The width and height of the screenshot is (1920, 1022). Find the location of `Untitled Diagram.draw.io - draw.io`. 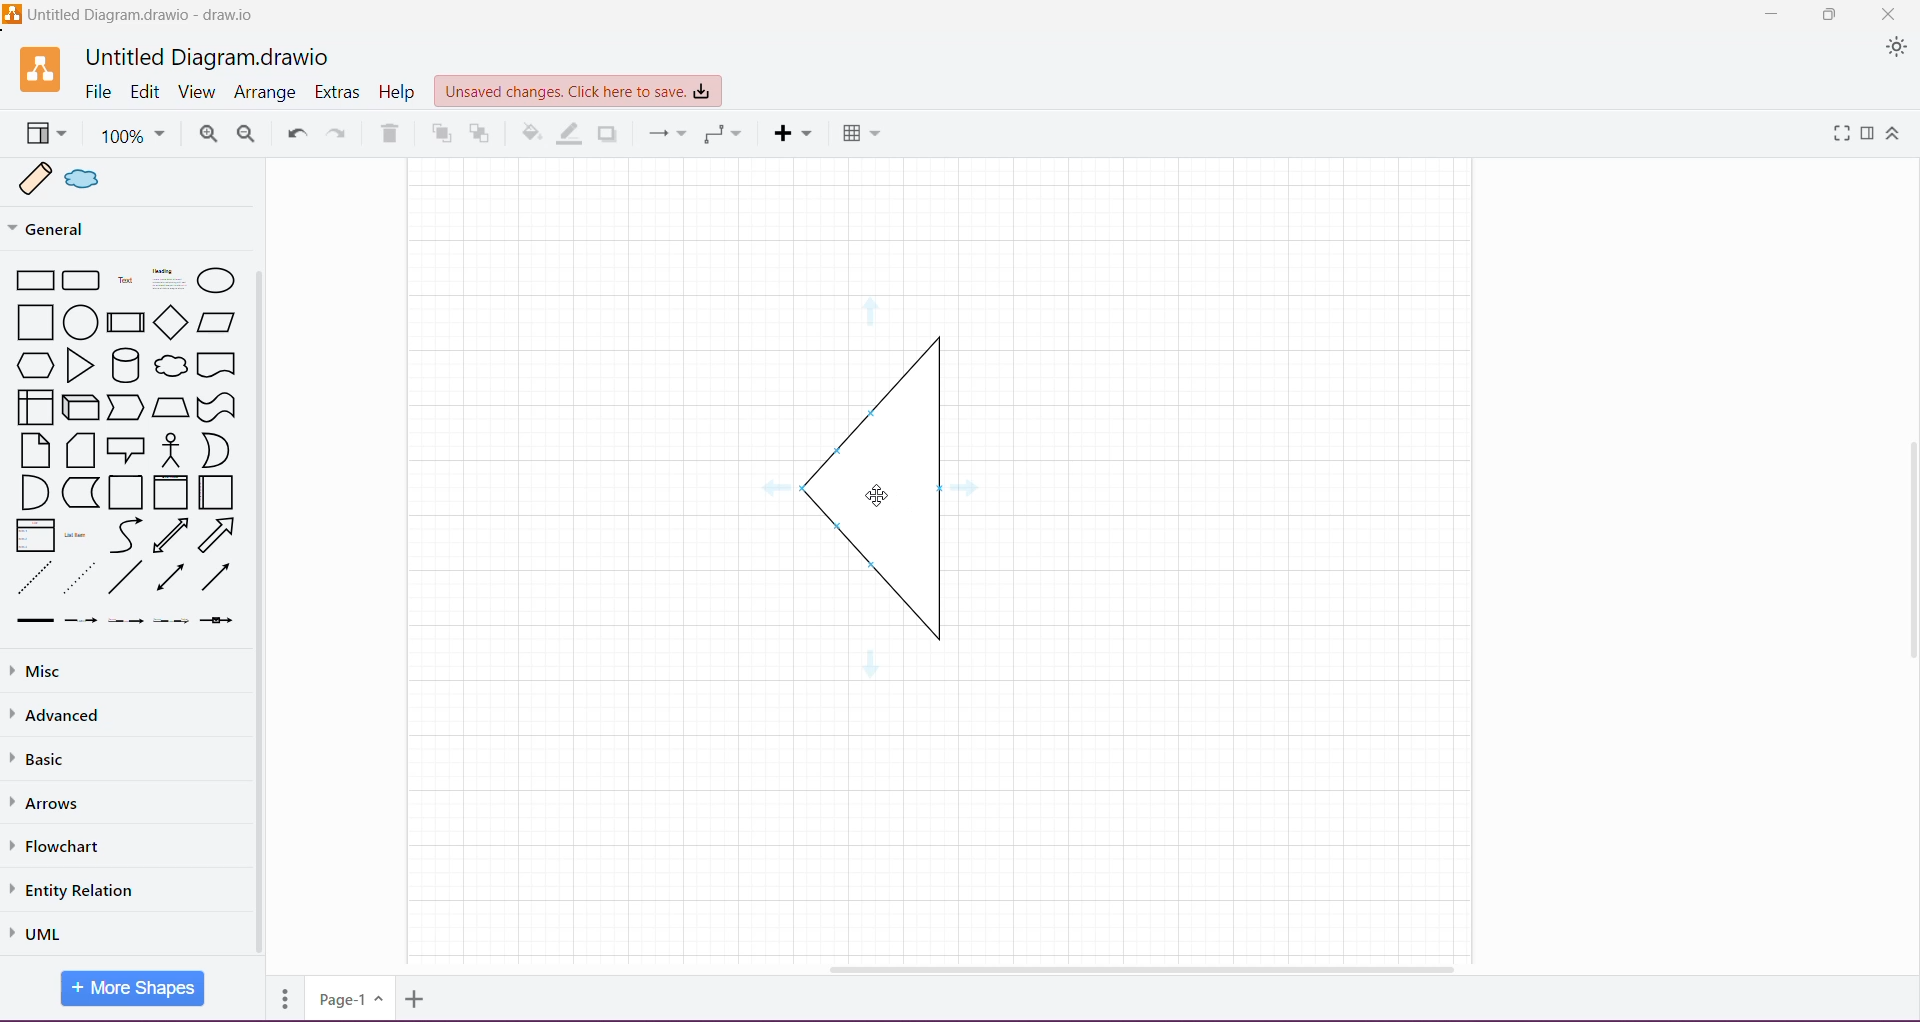

Untitled Diagram.draw.io - draw.io is located at coordinates (132, 14).